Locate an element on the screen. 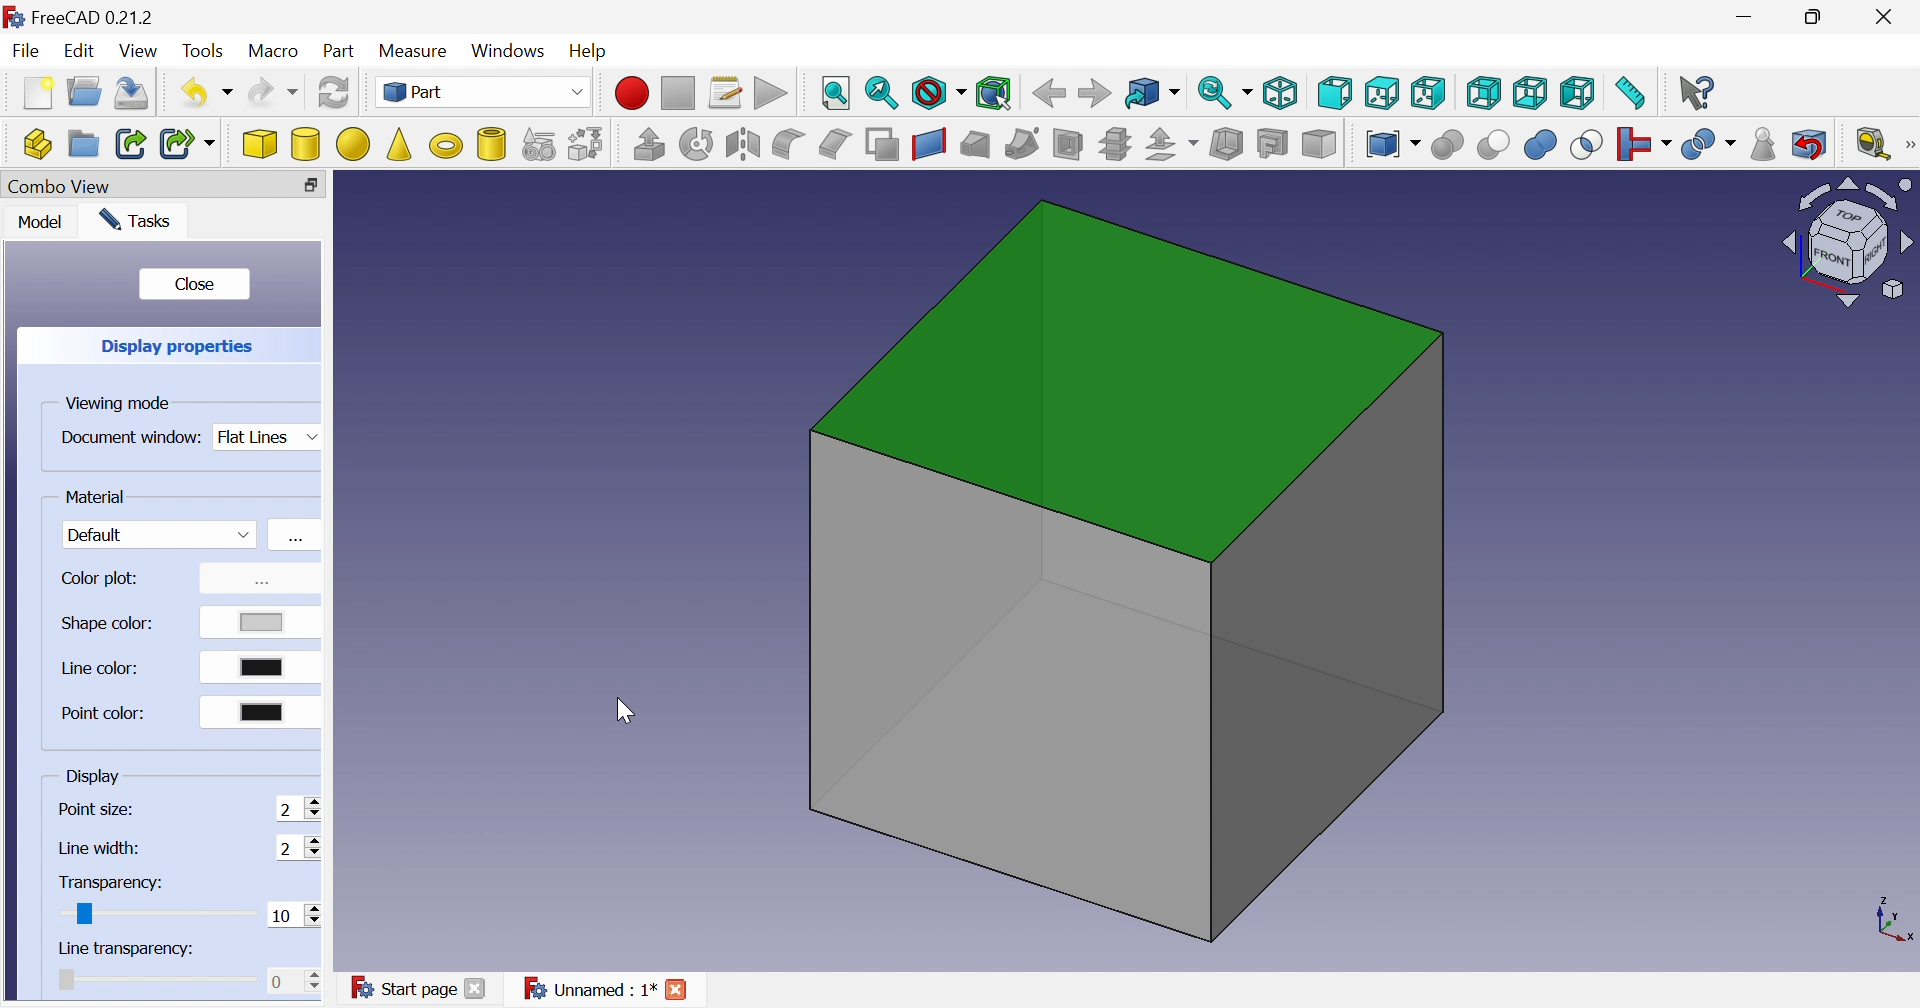 This screenshot has width=1920, height=1008. Measure liner is located at coordinates (1873, 145).